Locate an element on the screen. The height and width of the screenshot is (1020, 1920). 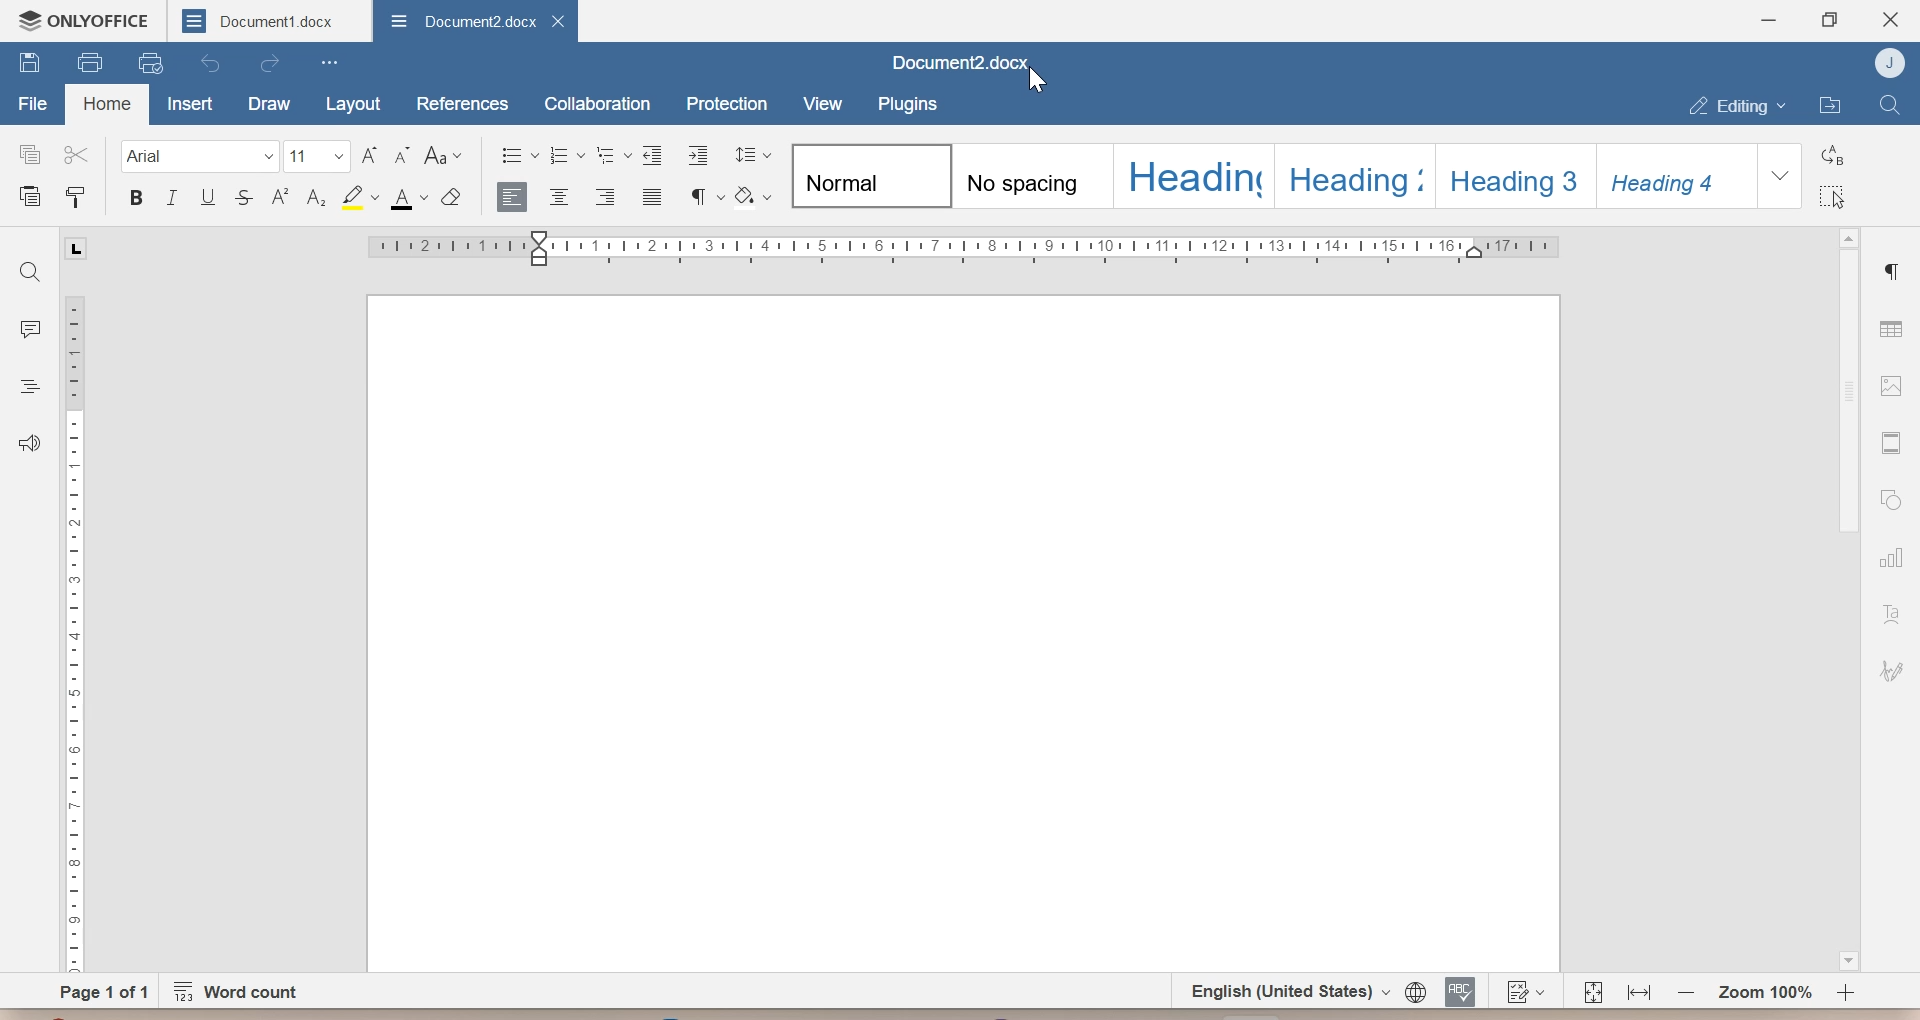
Clear style is located at coordinates (454, 198).